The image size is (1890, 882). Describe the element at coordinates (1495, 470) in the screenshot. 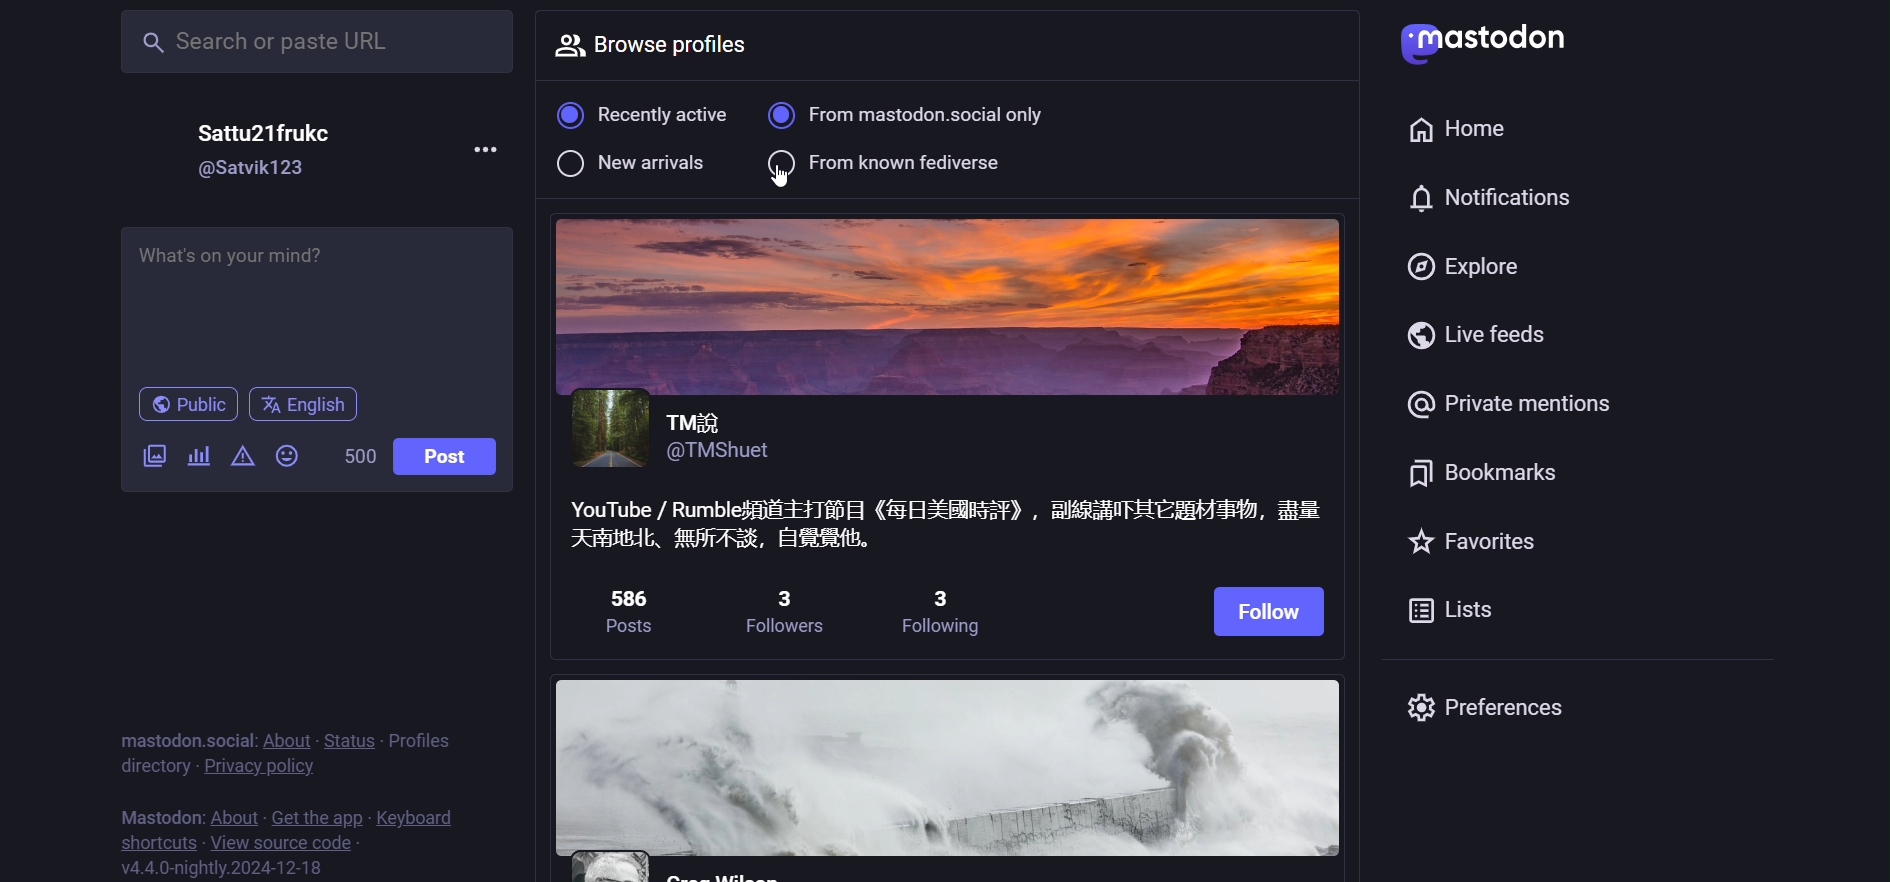

I see `bookmark` at that location.